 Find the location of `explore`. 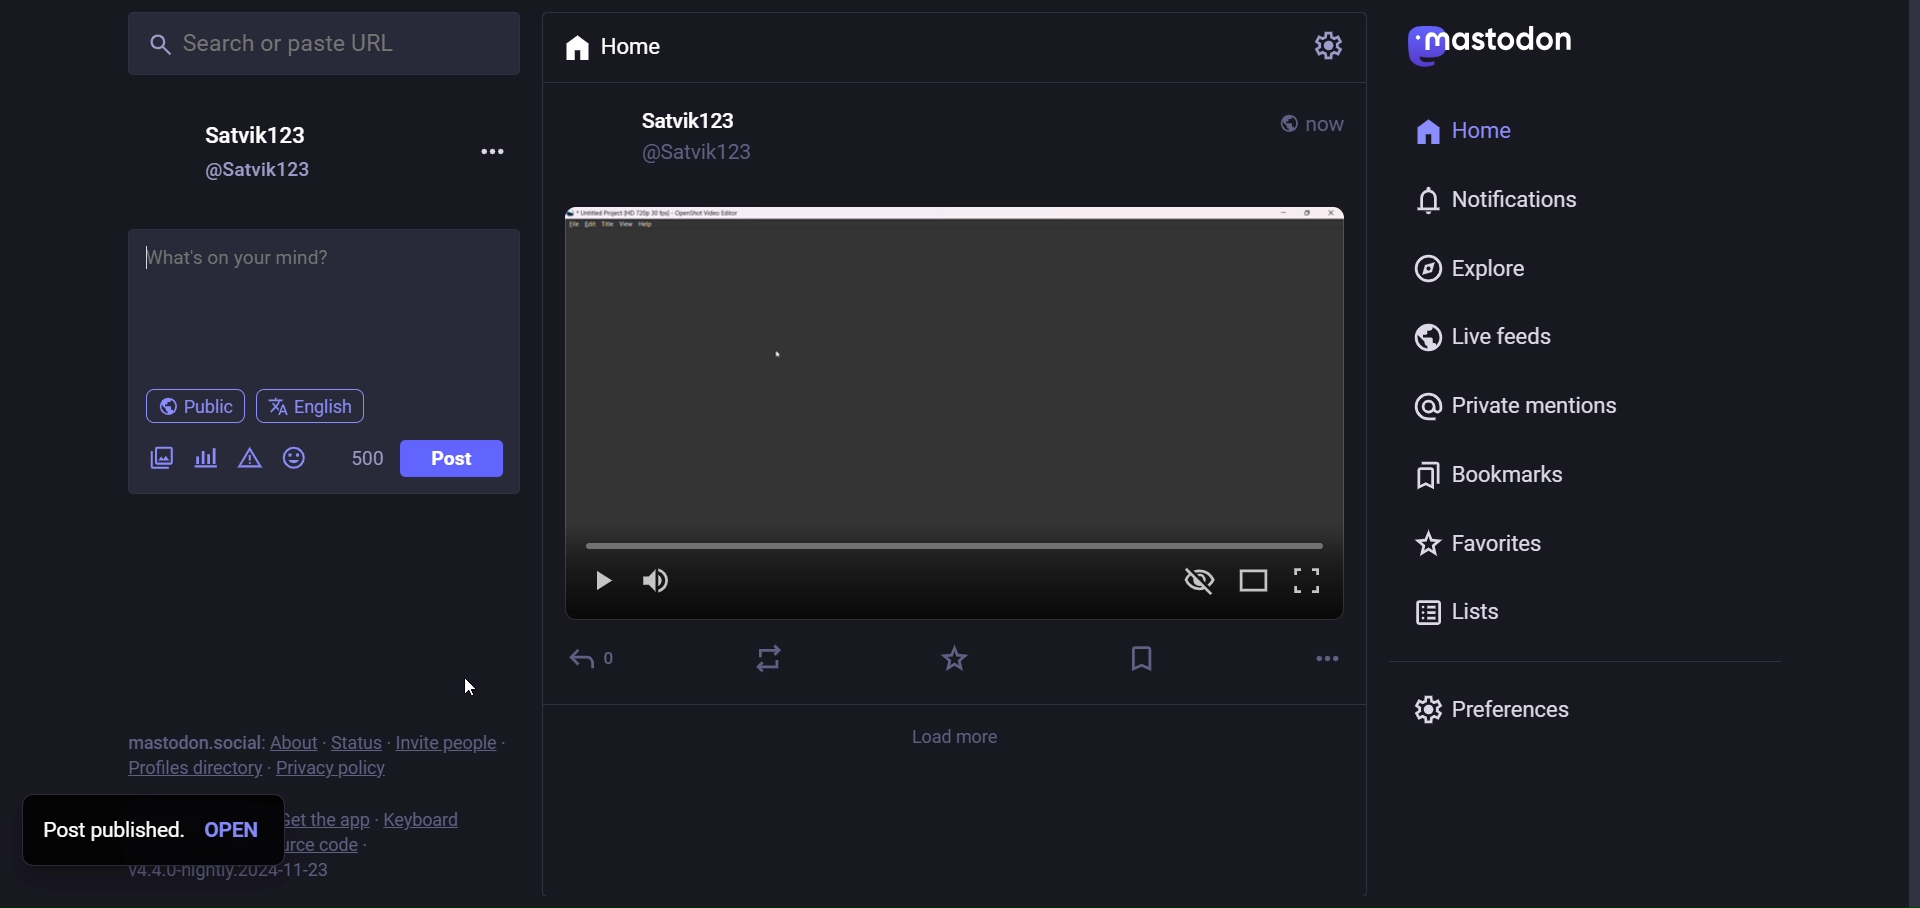

explore is located at coordinates (1465, 270).